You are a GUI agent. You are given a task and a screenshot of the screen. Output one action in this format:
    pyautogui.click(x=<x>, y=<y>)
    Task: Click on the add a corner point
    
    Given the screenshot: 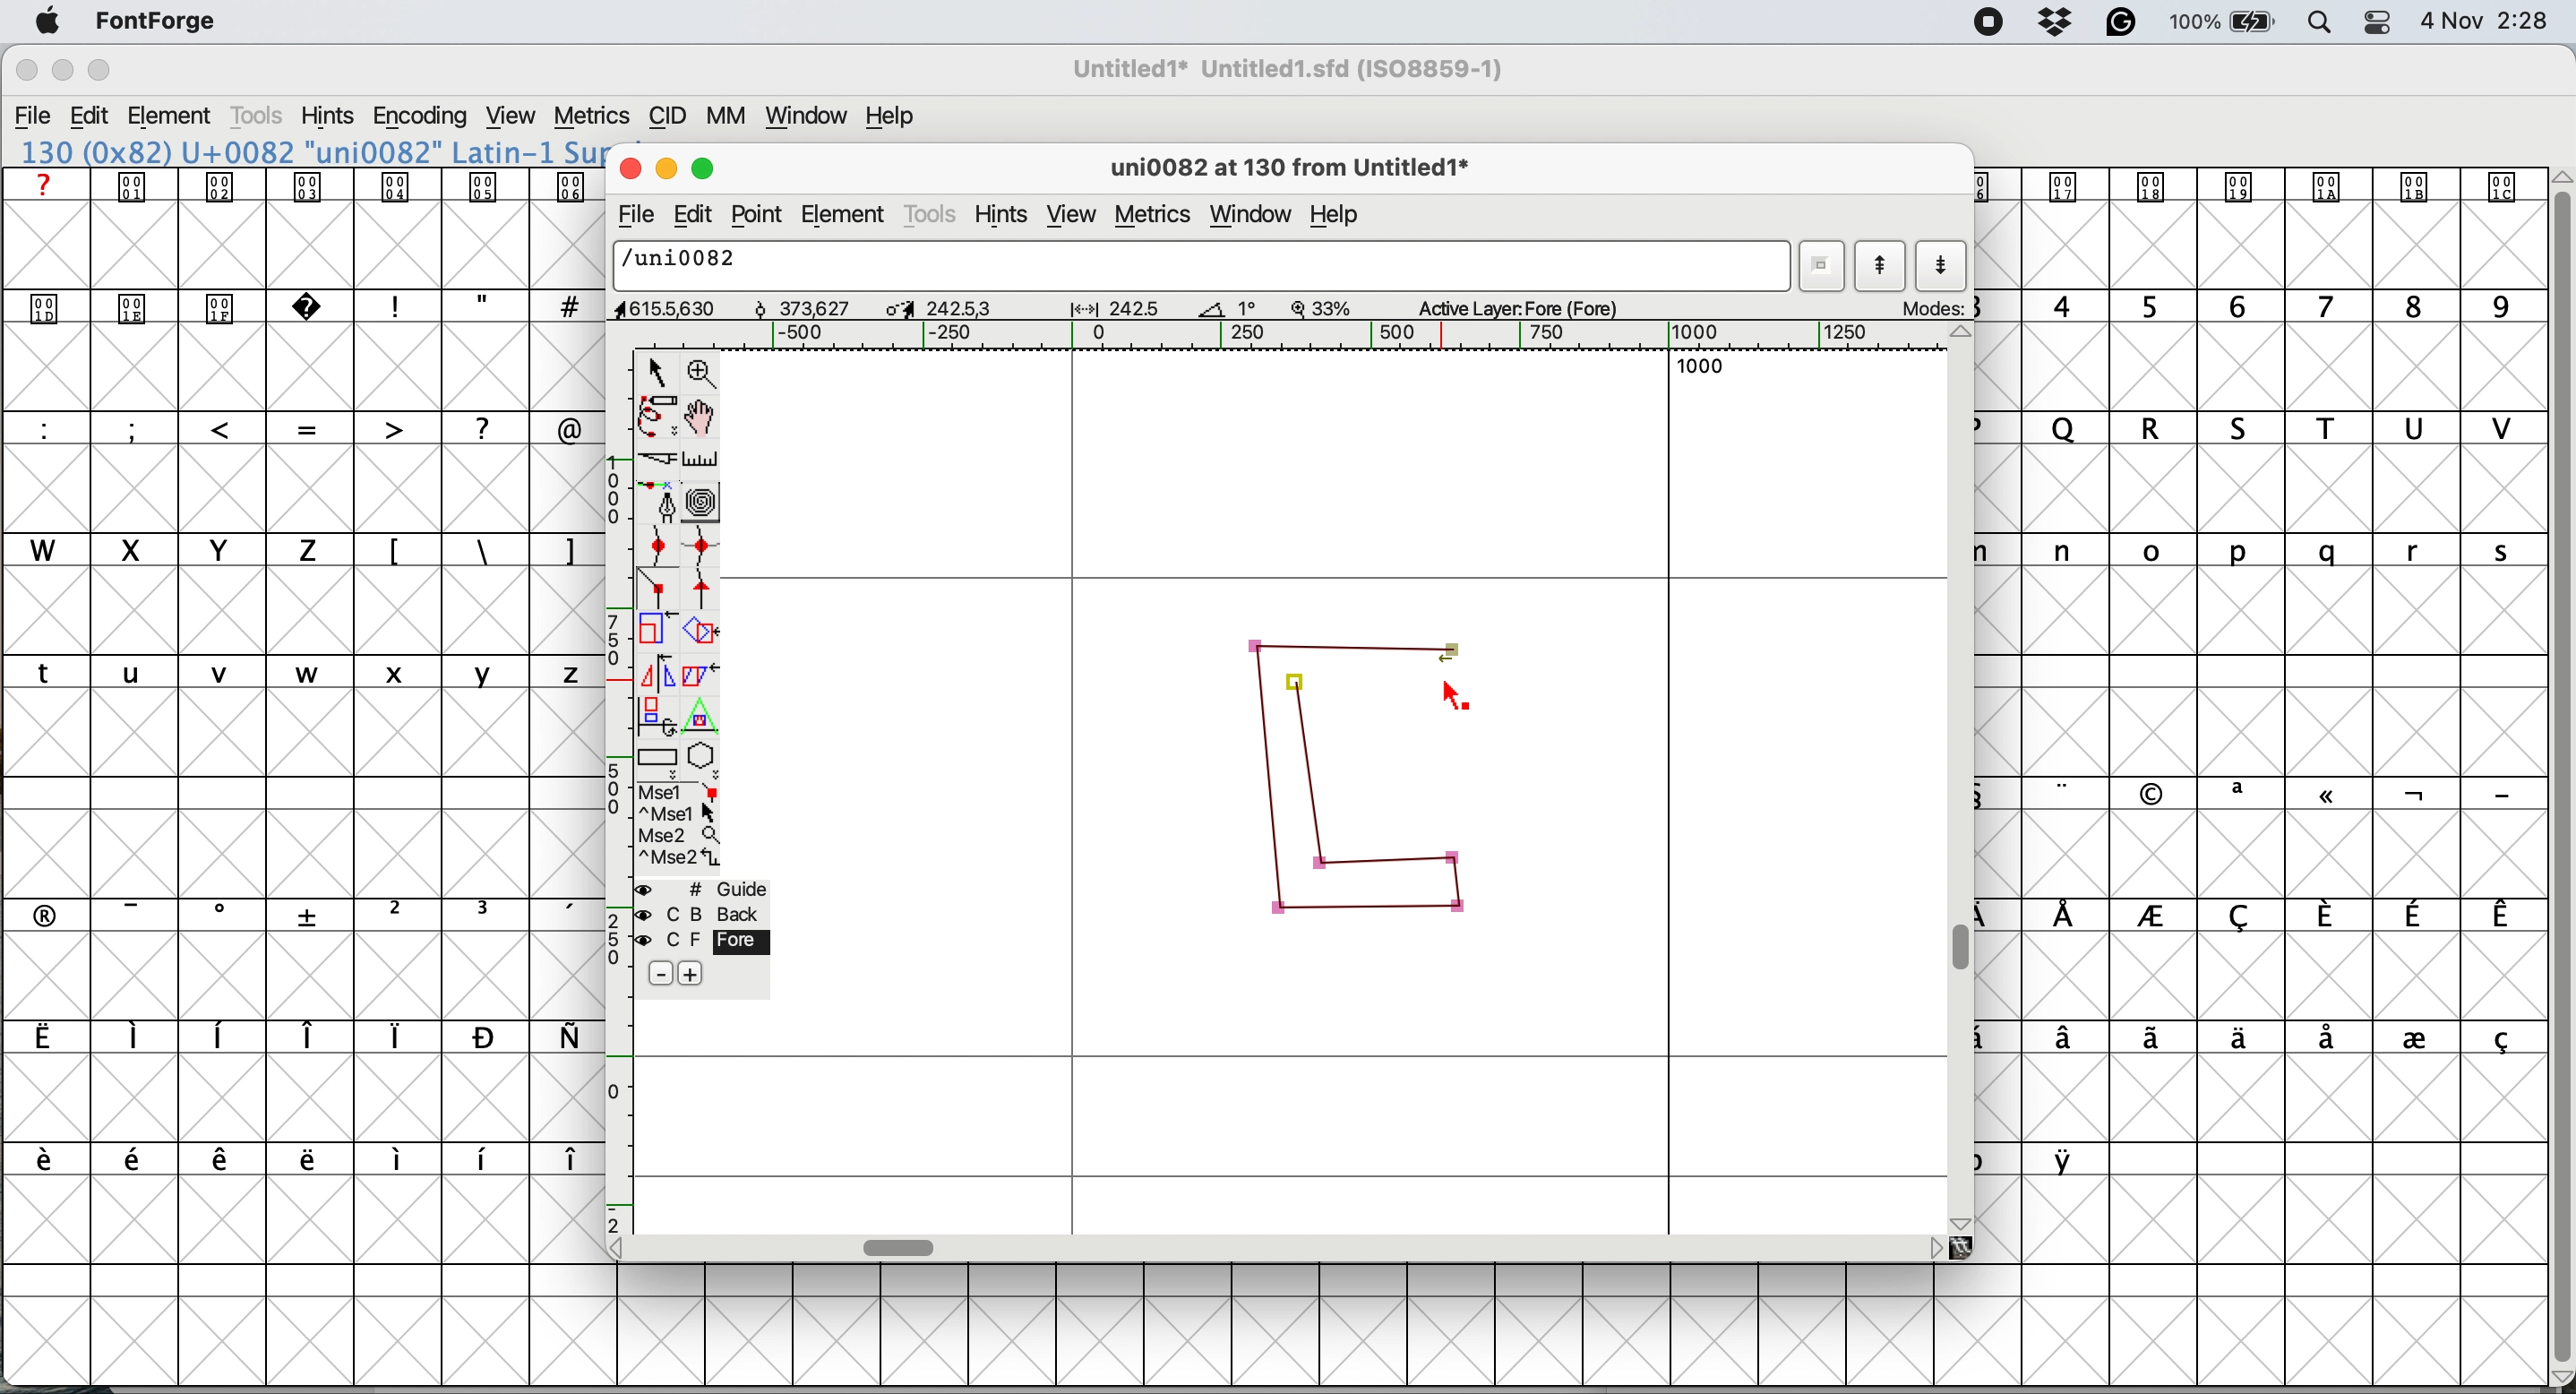 What is the action you would take?
    pyautogui.click(x=658, y=591)
    